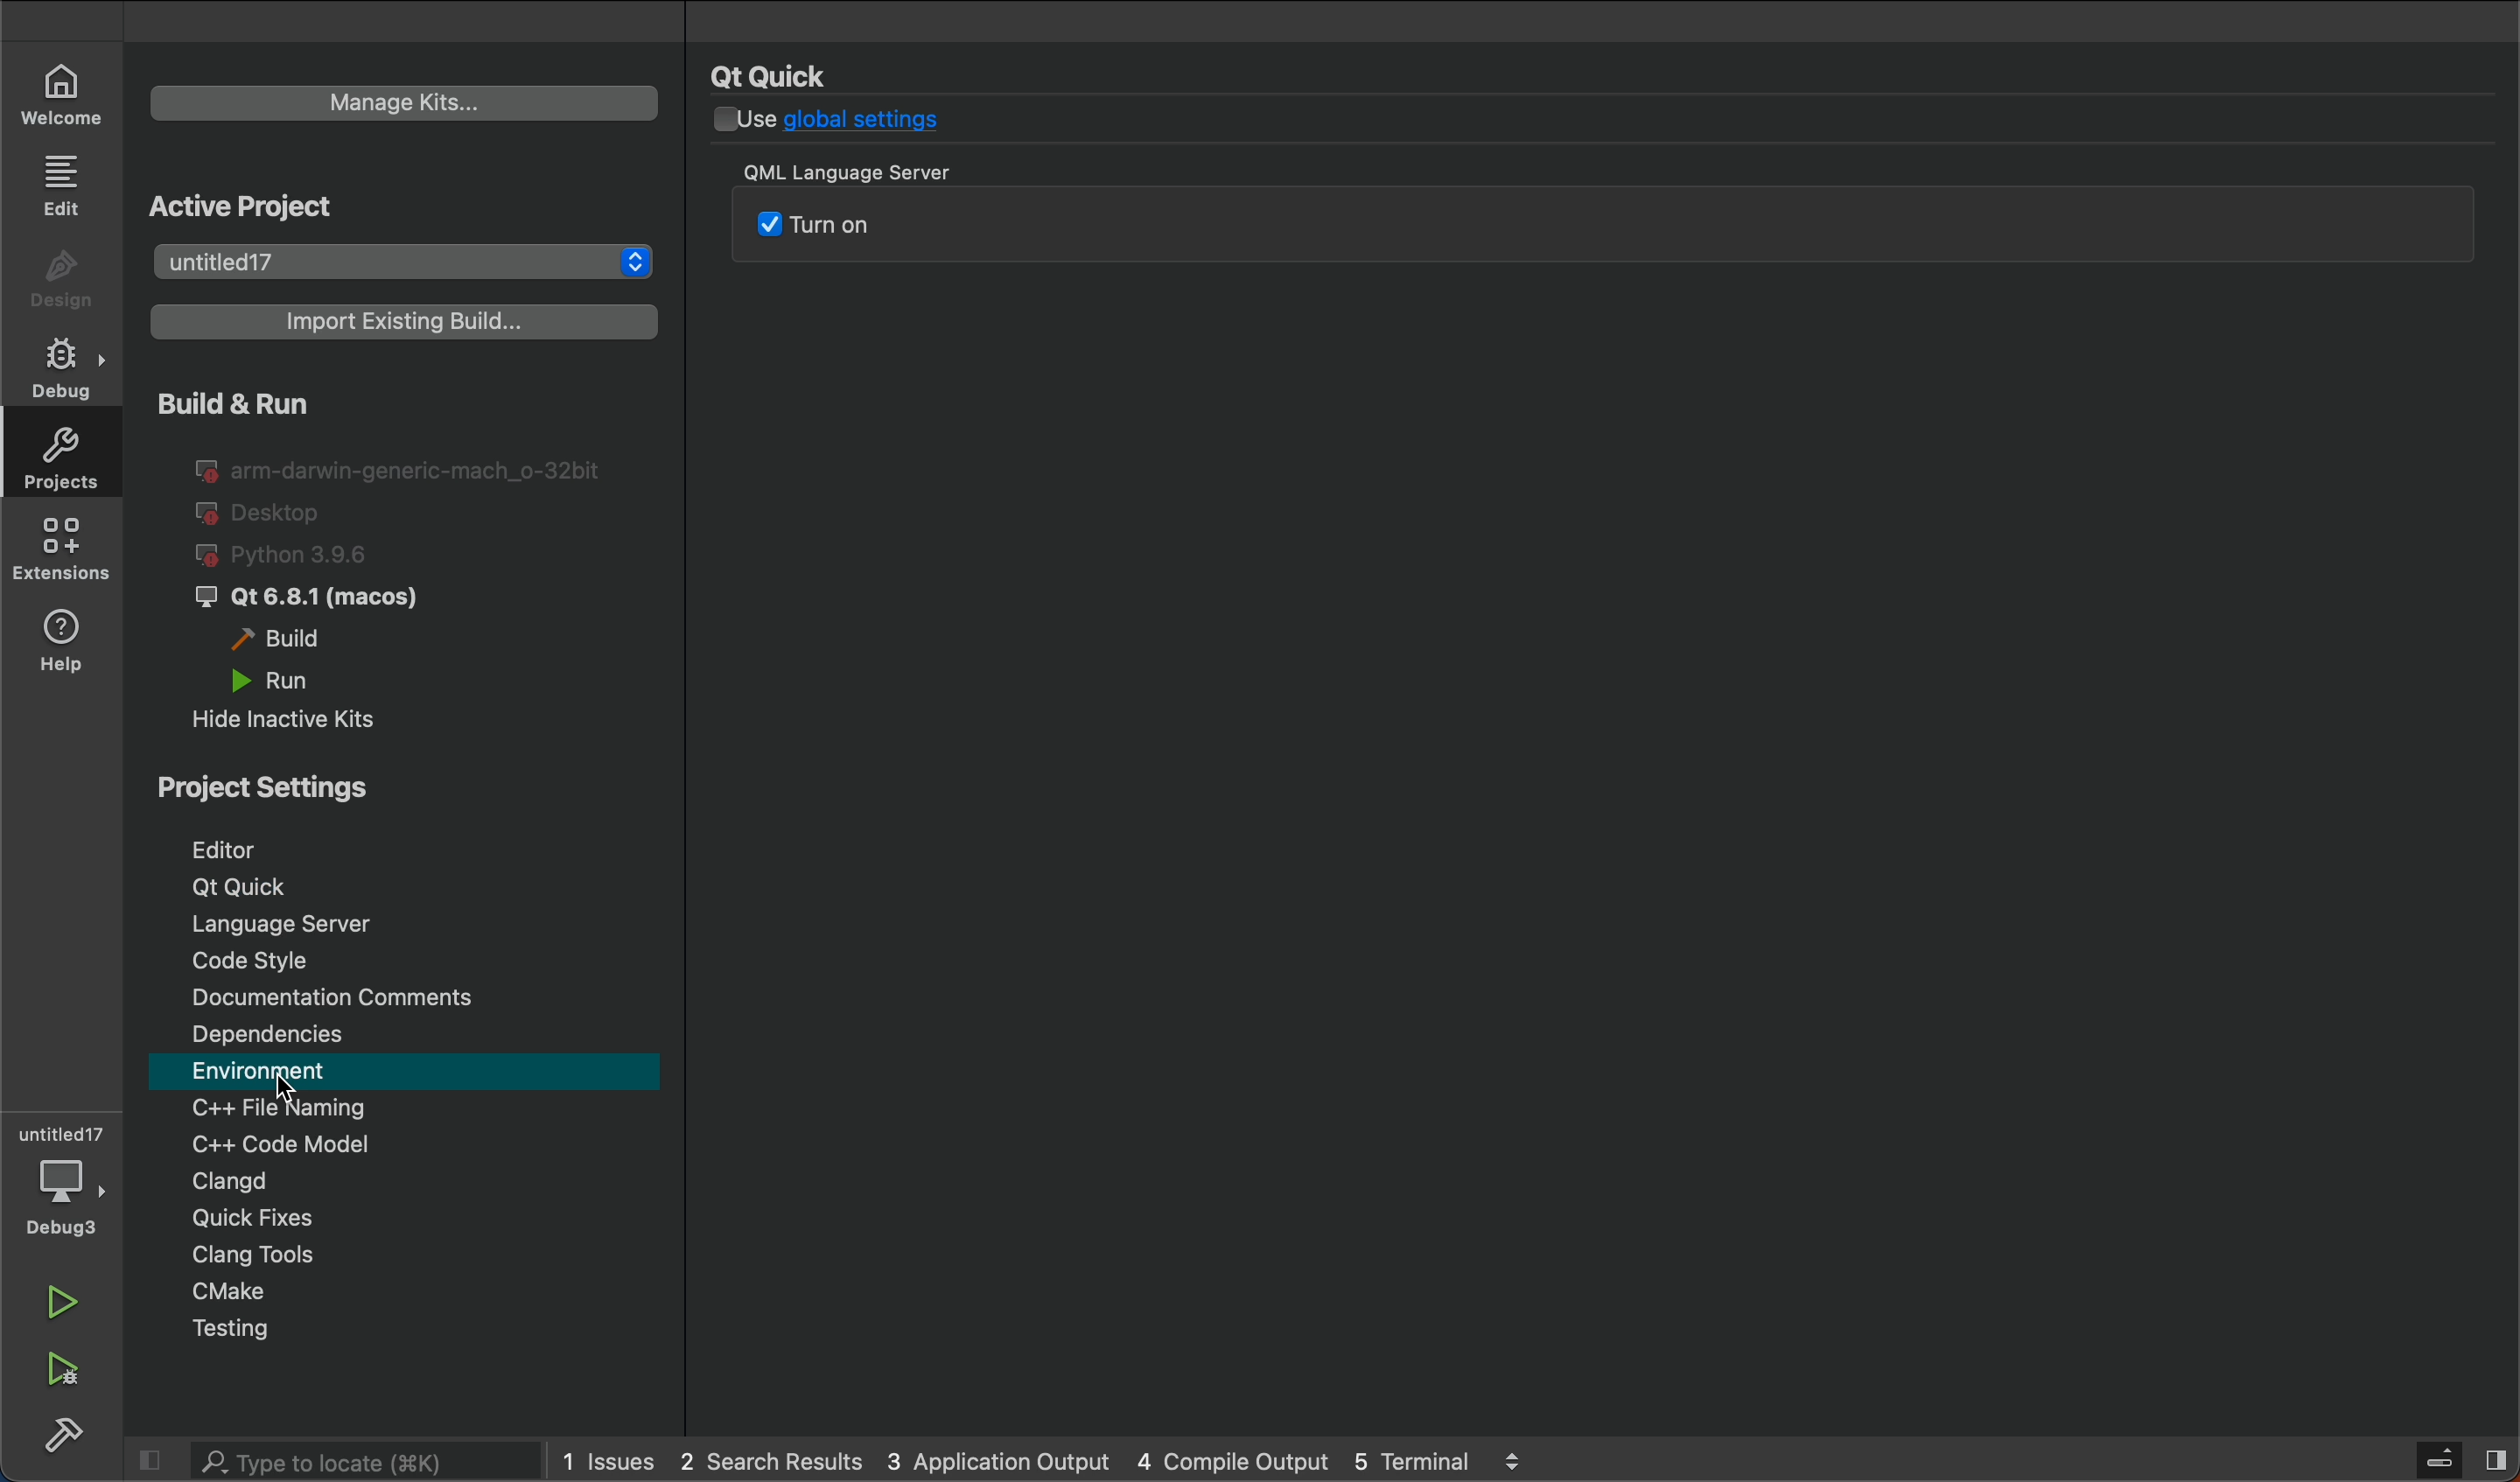 This screenshot has height=1482, width=2520. What do you see at coordinates (829, 124) in the screenshot?
I see `use global settings` at bounding box center [829, 124].